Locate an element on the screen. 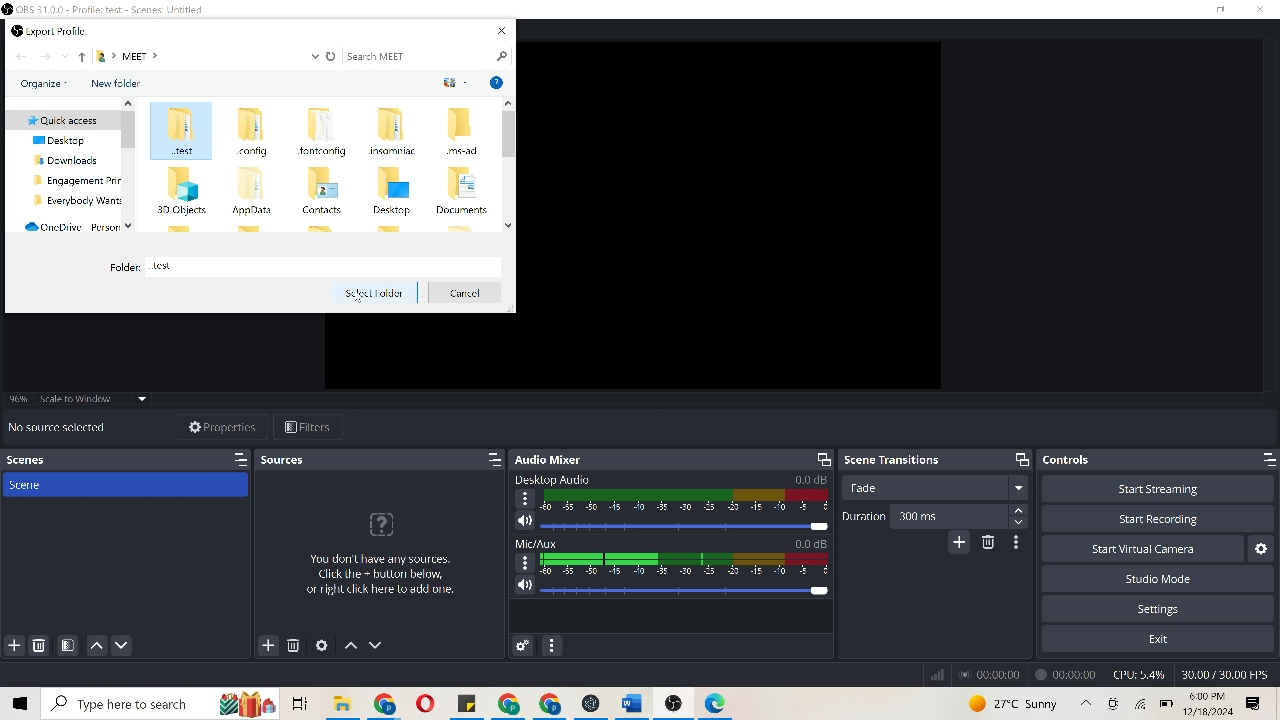 The height and width of the screenshot is (720, 1280). Conacts is located at coordinates (325, 191).